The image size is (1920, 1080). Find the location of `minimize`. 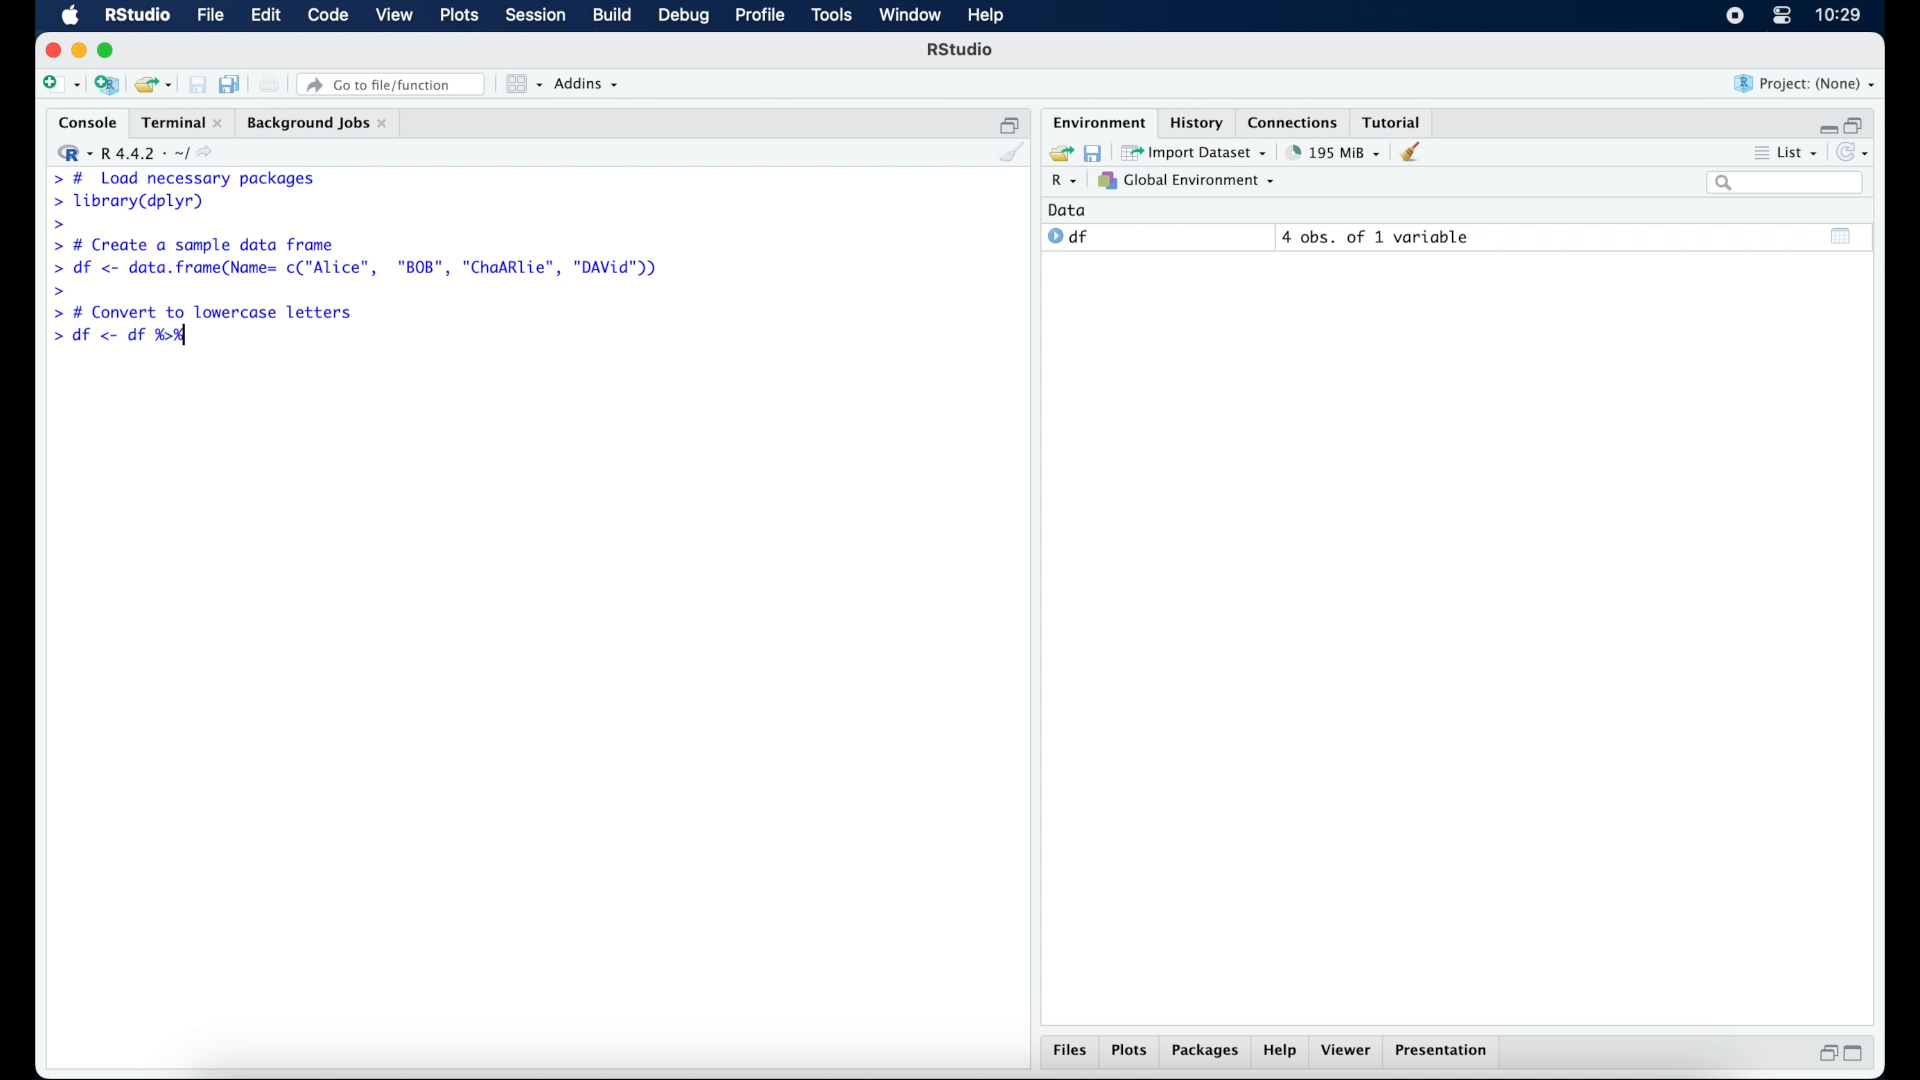

minimize is located at coordinates (79, 50).